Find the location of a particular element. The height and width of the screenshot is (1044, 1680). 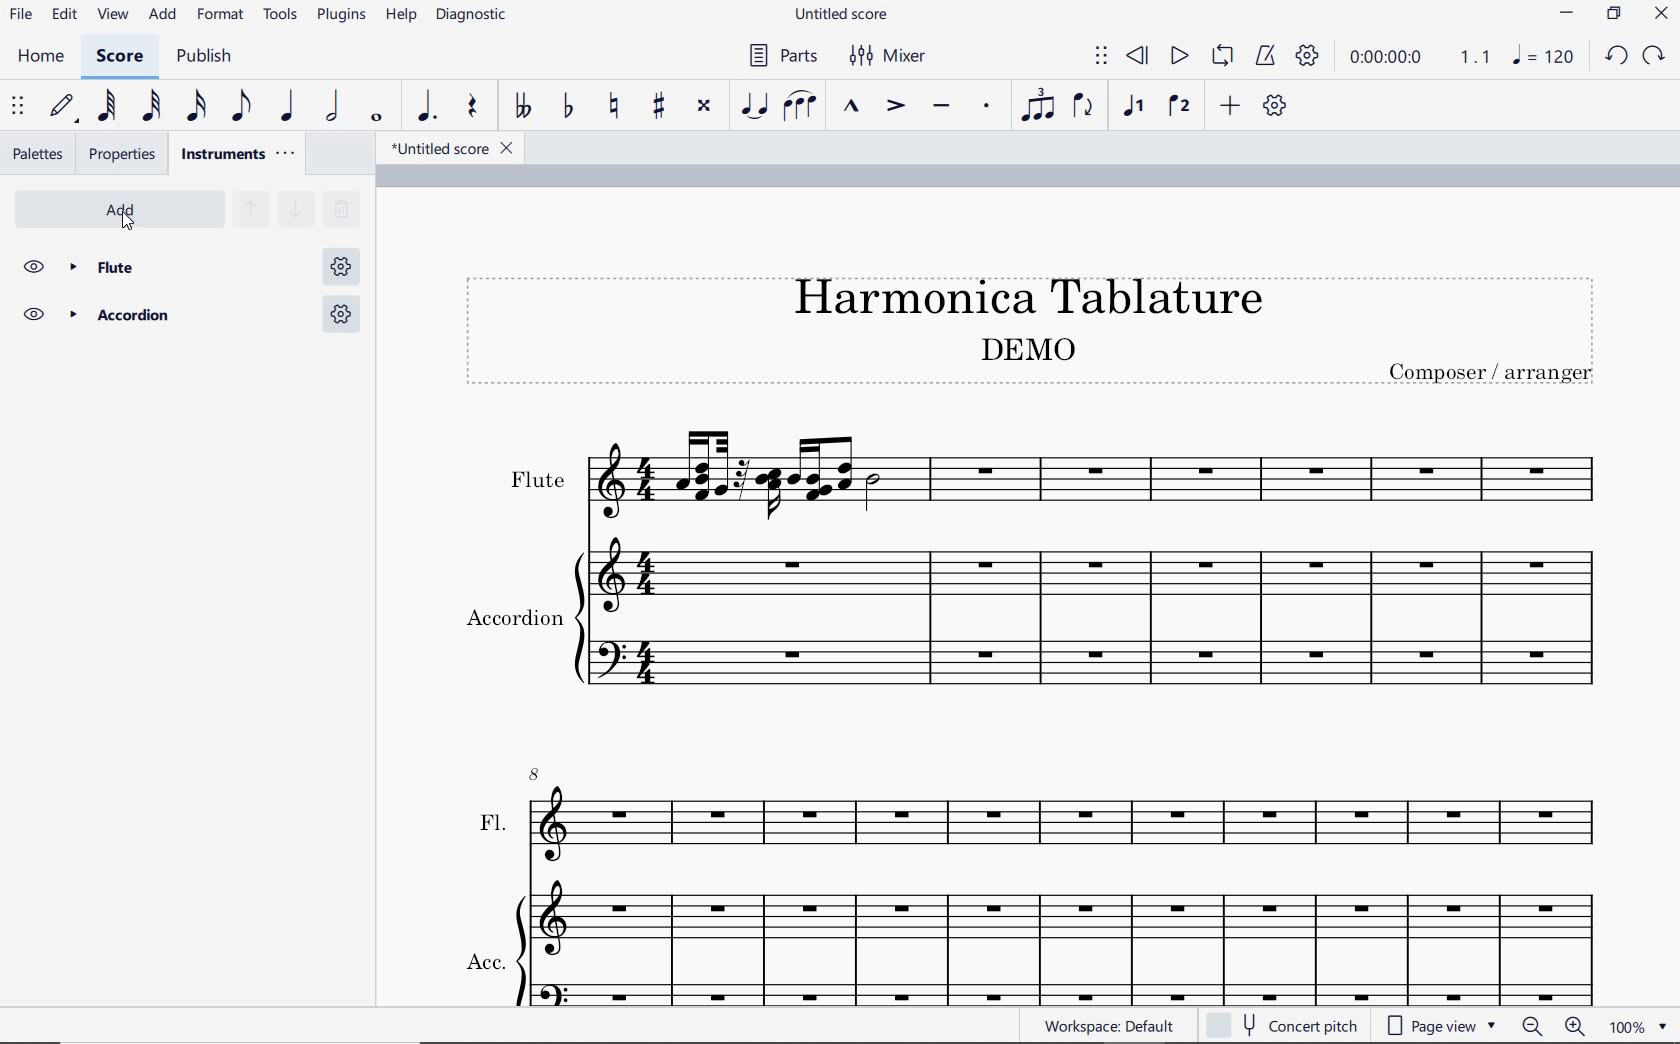

flute is located at coordinates (191, 265).